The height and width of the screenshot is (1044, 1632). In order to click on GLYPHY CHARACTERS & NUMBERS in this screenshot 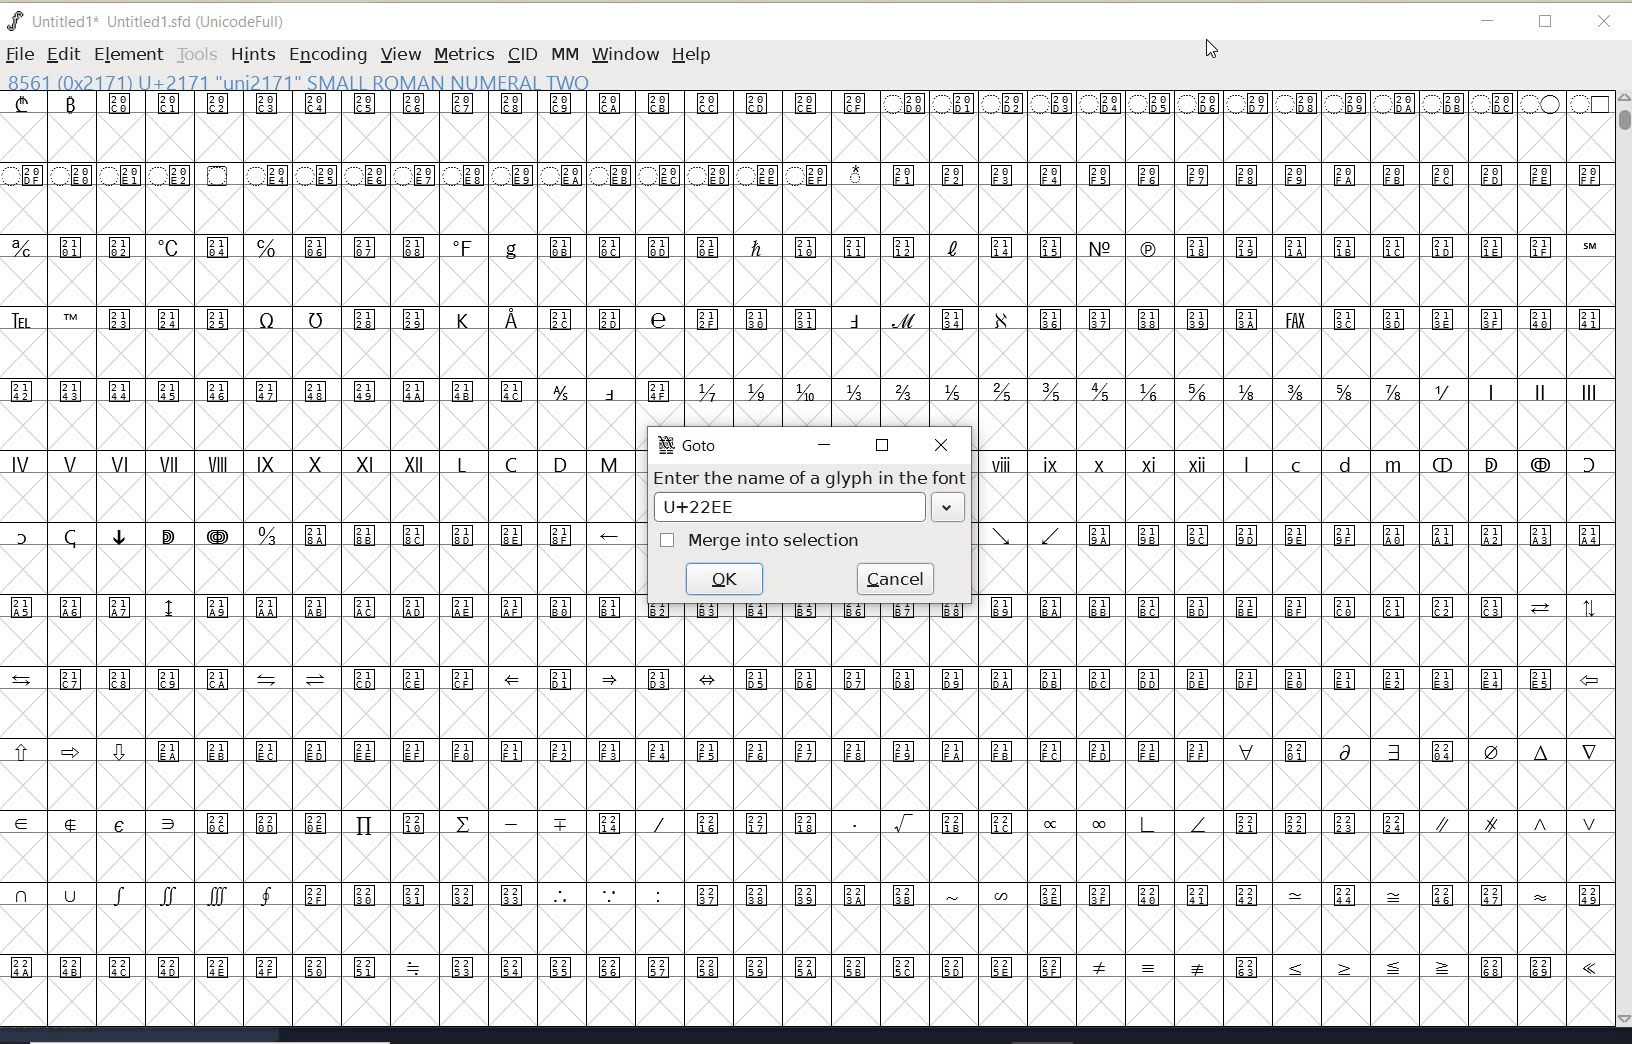, I will do `click(1288, 523)`.